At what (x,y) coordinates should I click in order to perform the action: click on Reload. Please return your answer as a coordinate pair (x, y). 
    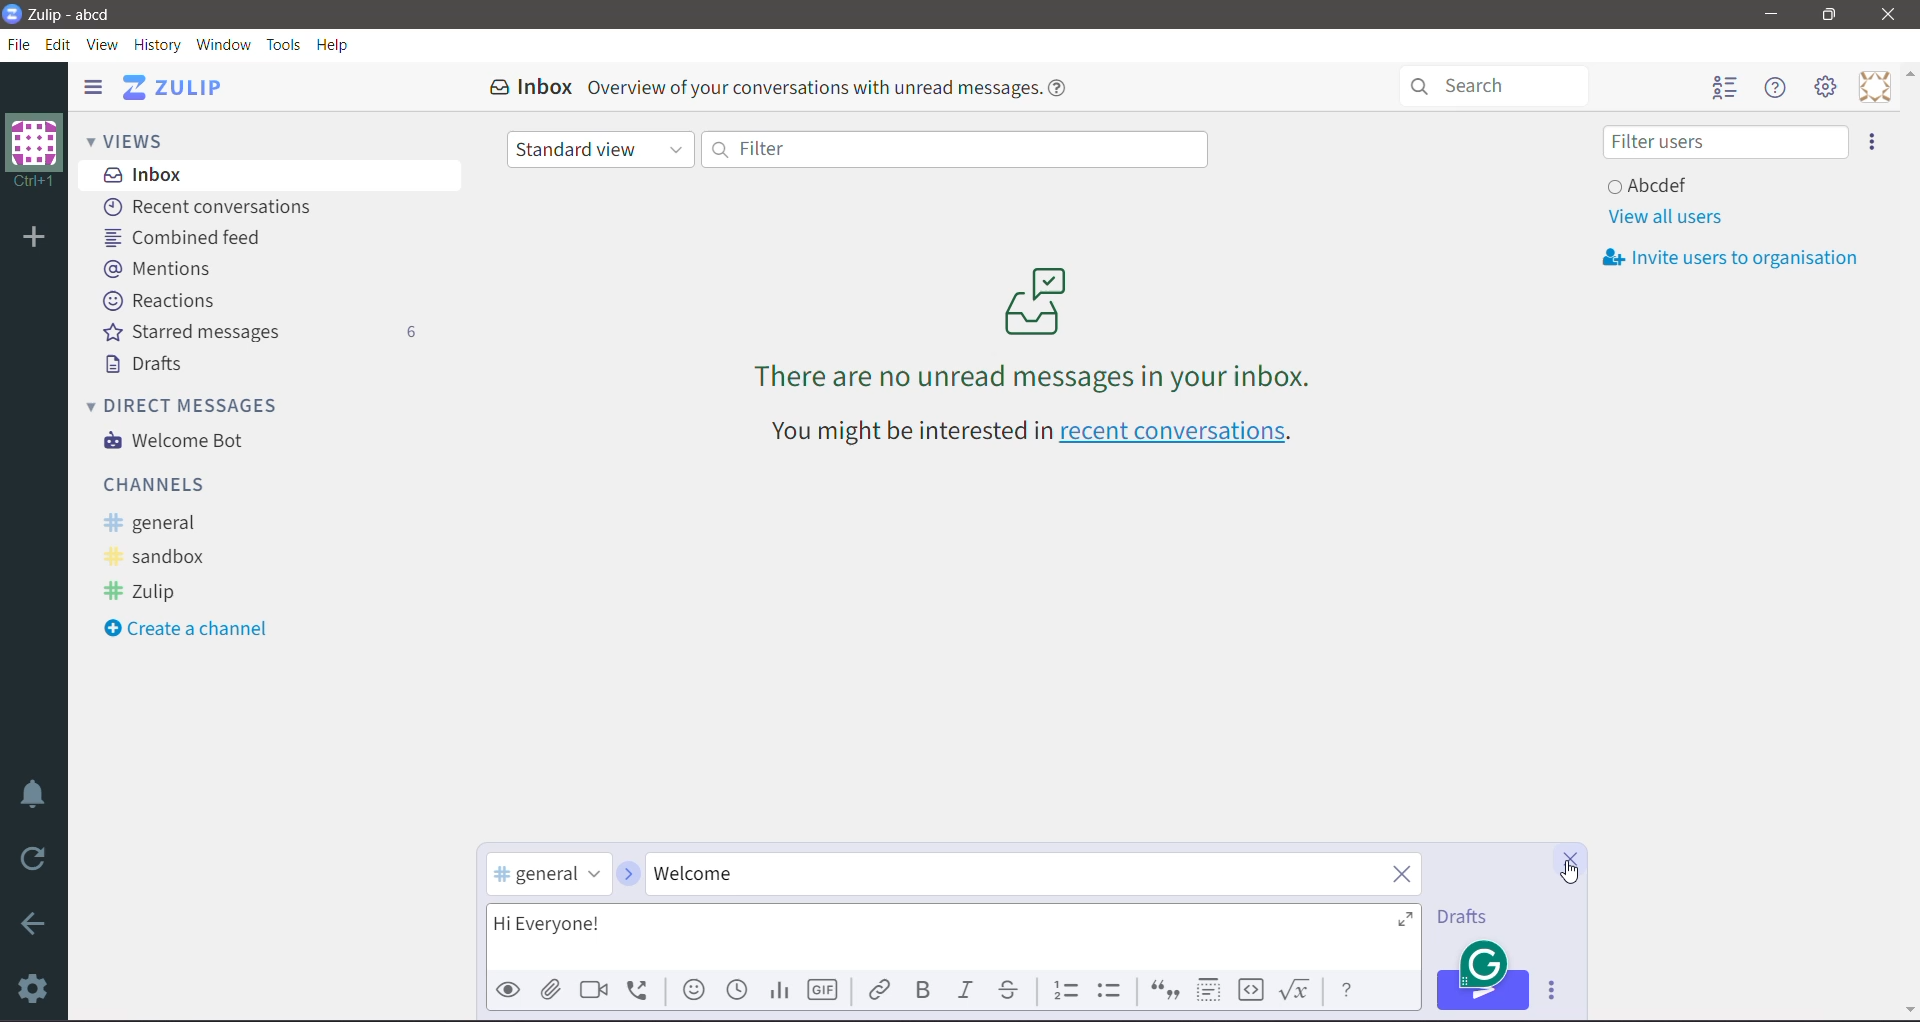
    Looking at the image, I should click on (37, 859).